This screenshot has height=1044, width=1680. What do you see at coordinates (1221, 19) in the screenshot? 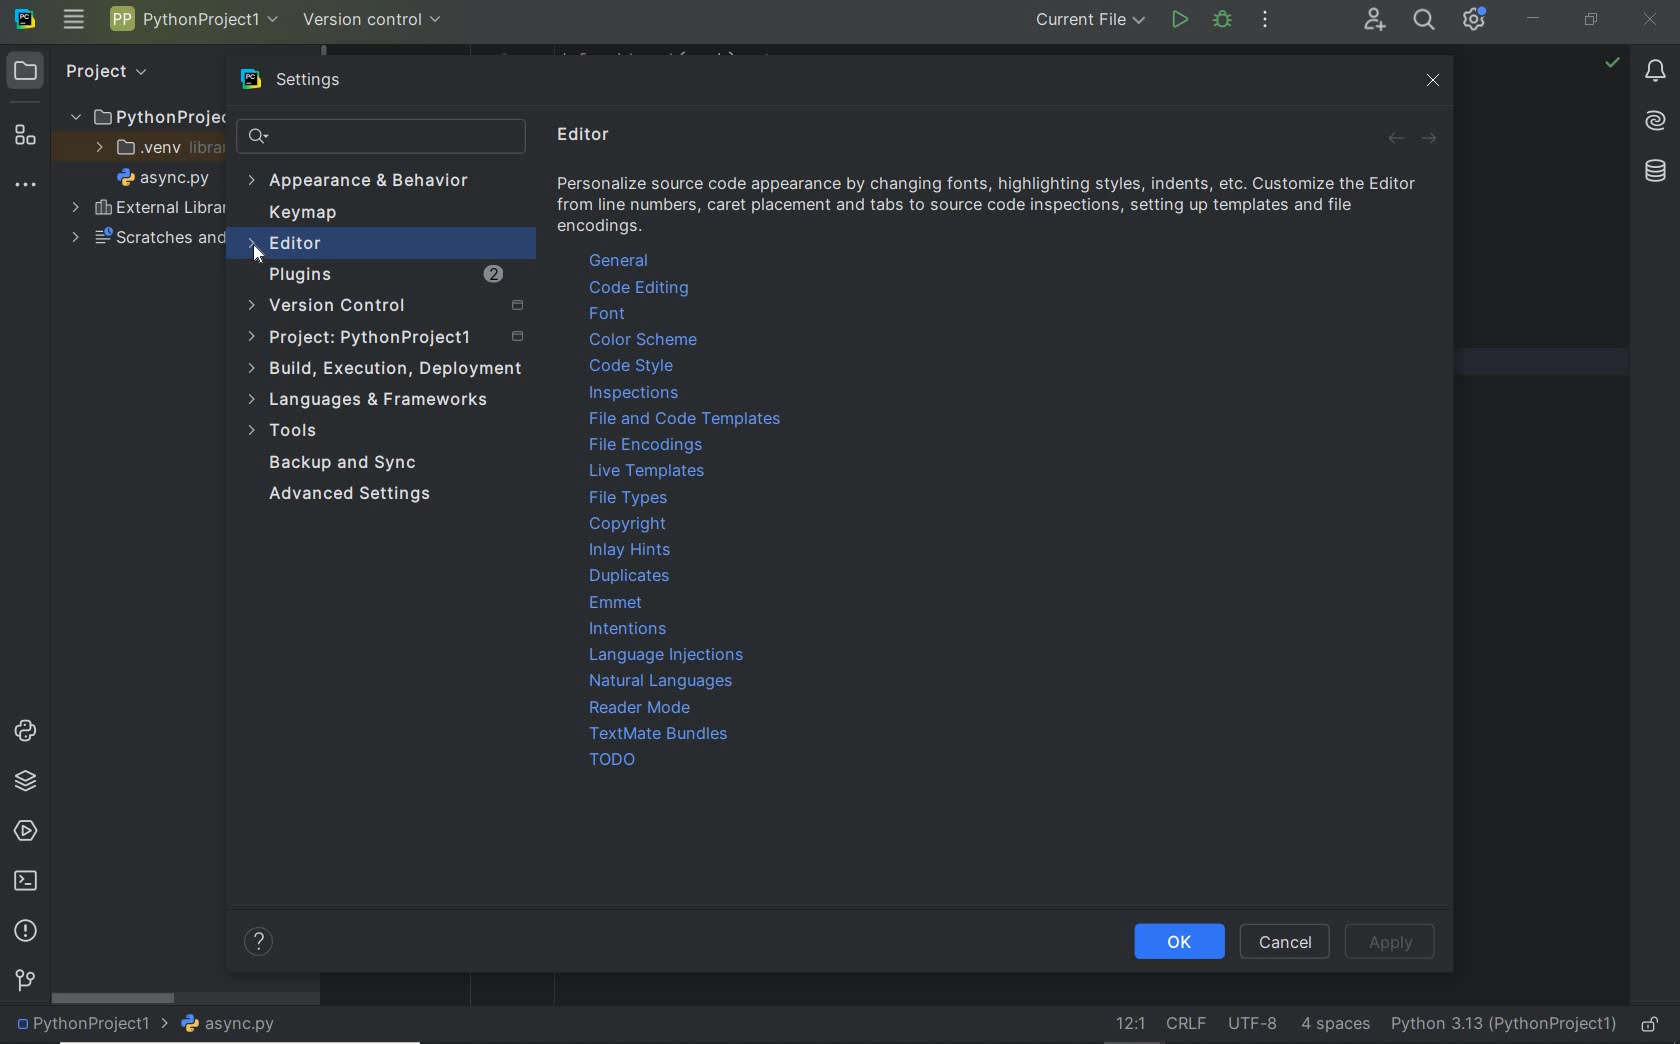
I see `bug` at bounding box center [1221, 19].